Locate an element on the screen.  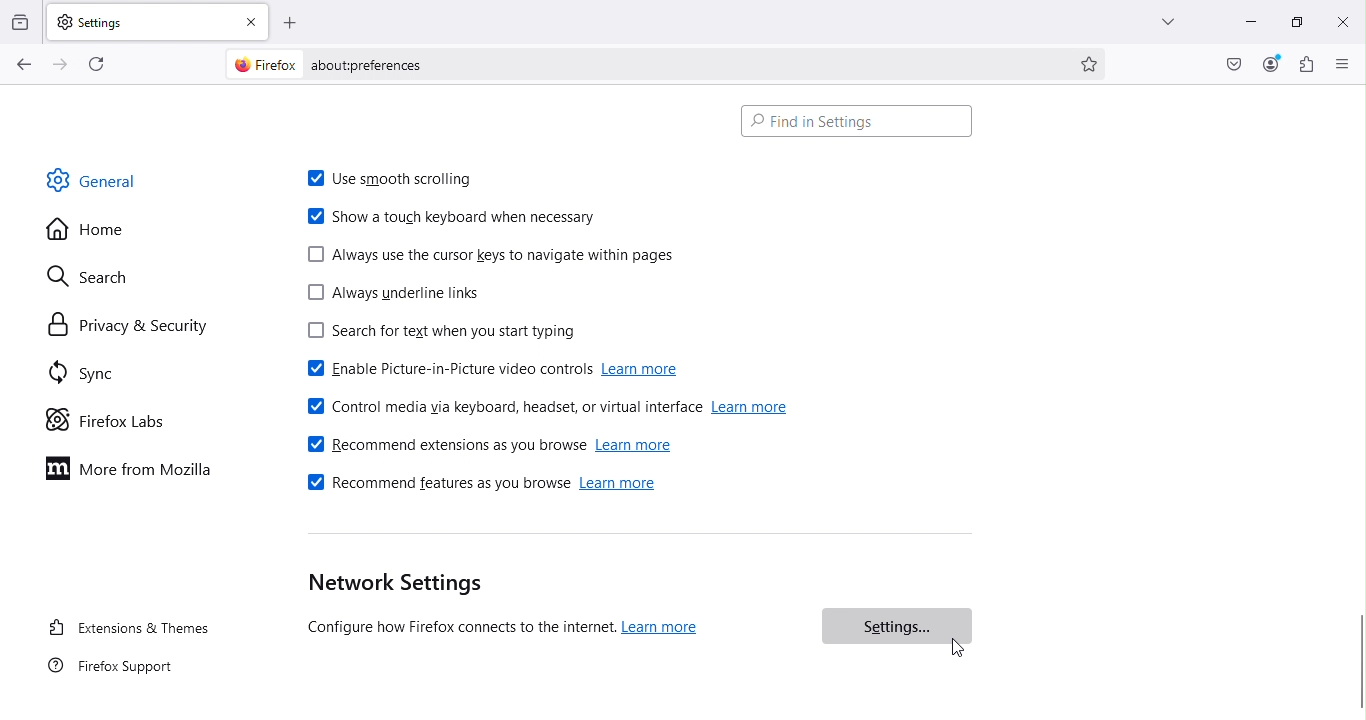
Account is located at coordinates (1270, 63).